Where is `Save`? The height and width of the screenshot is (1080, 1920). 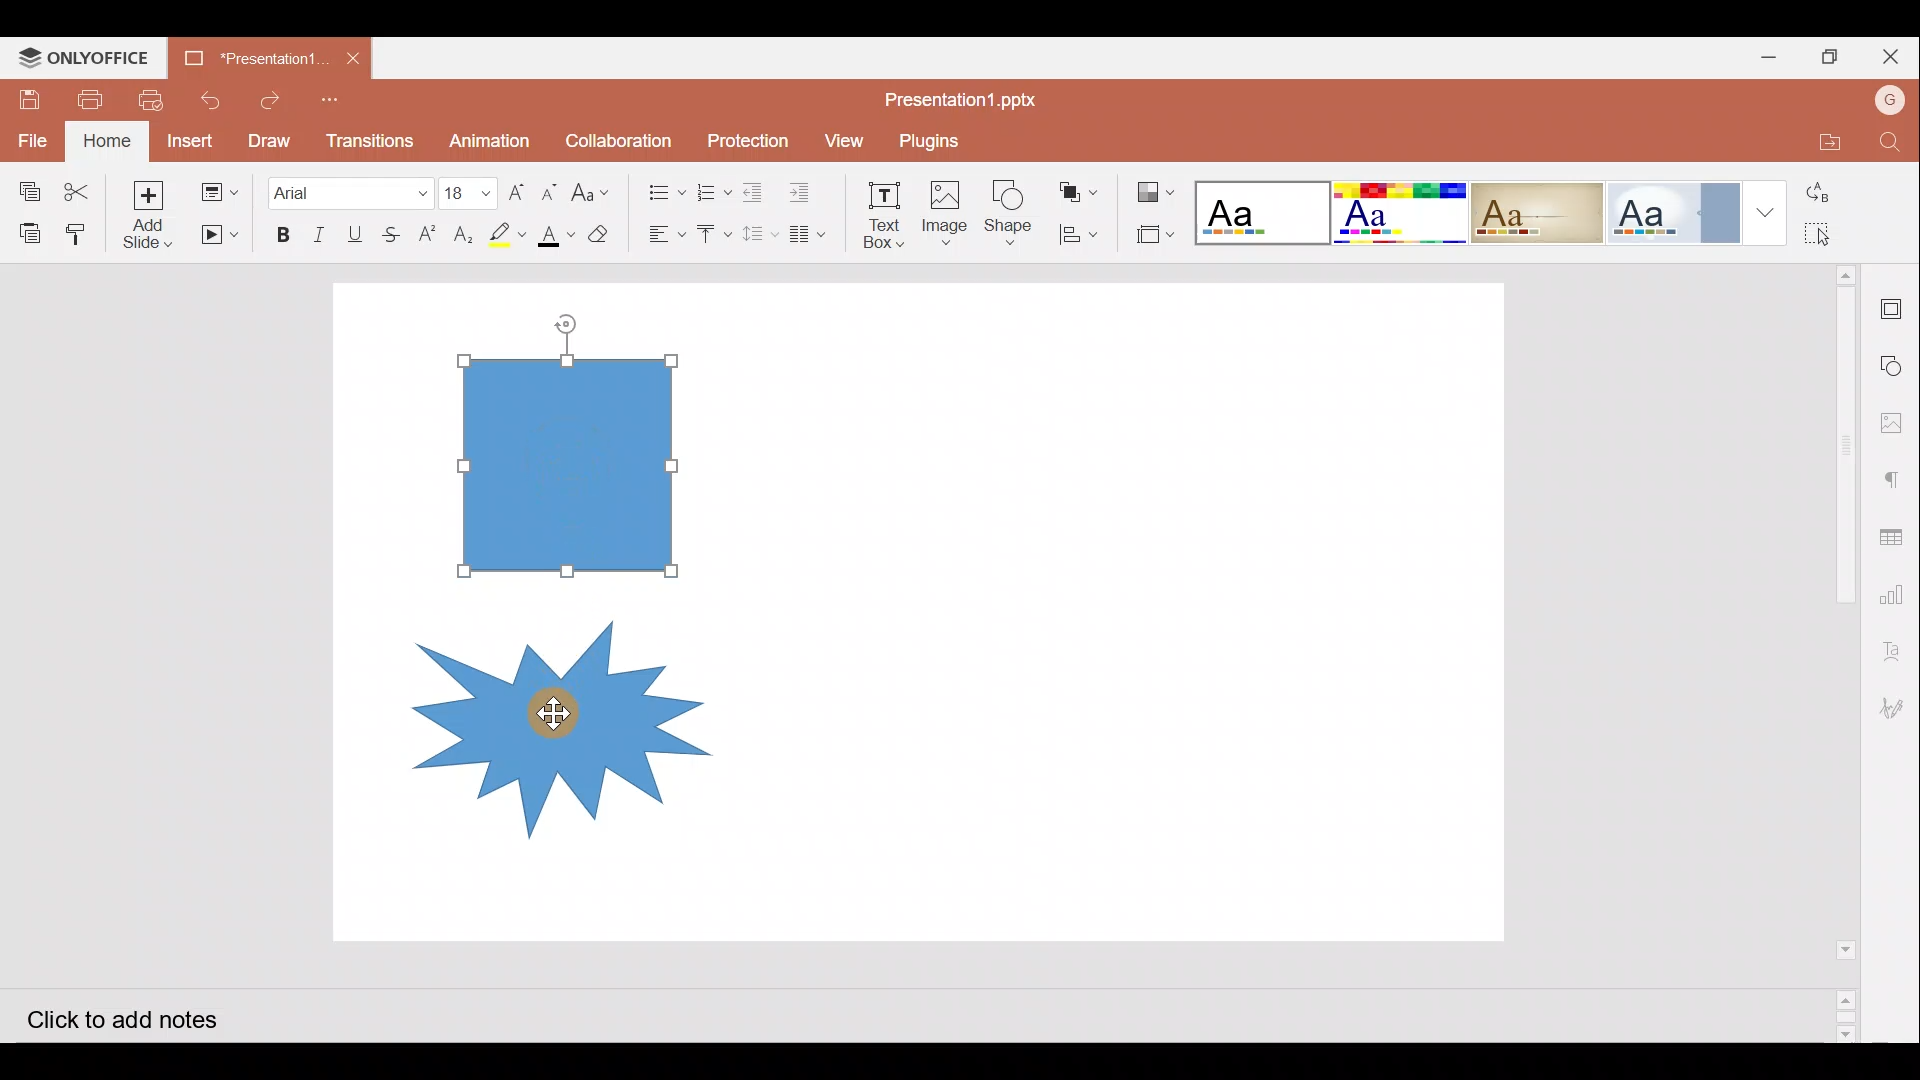 Save is located at coordinates (31, 93).